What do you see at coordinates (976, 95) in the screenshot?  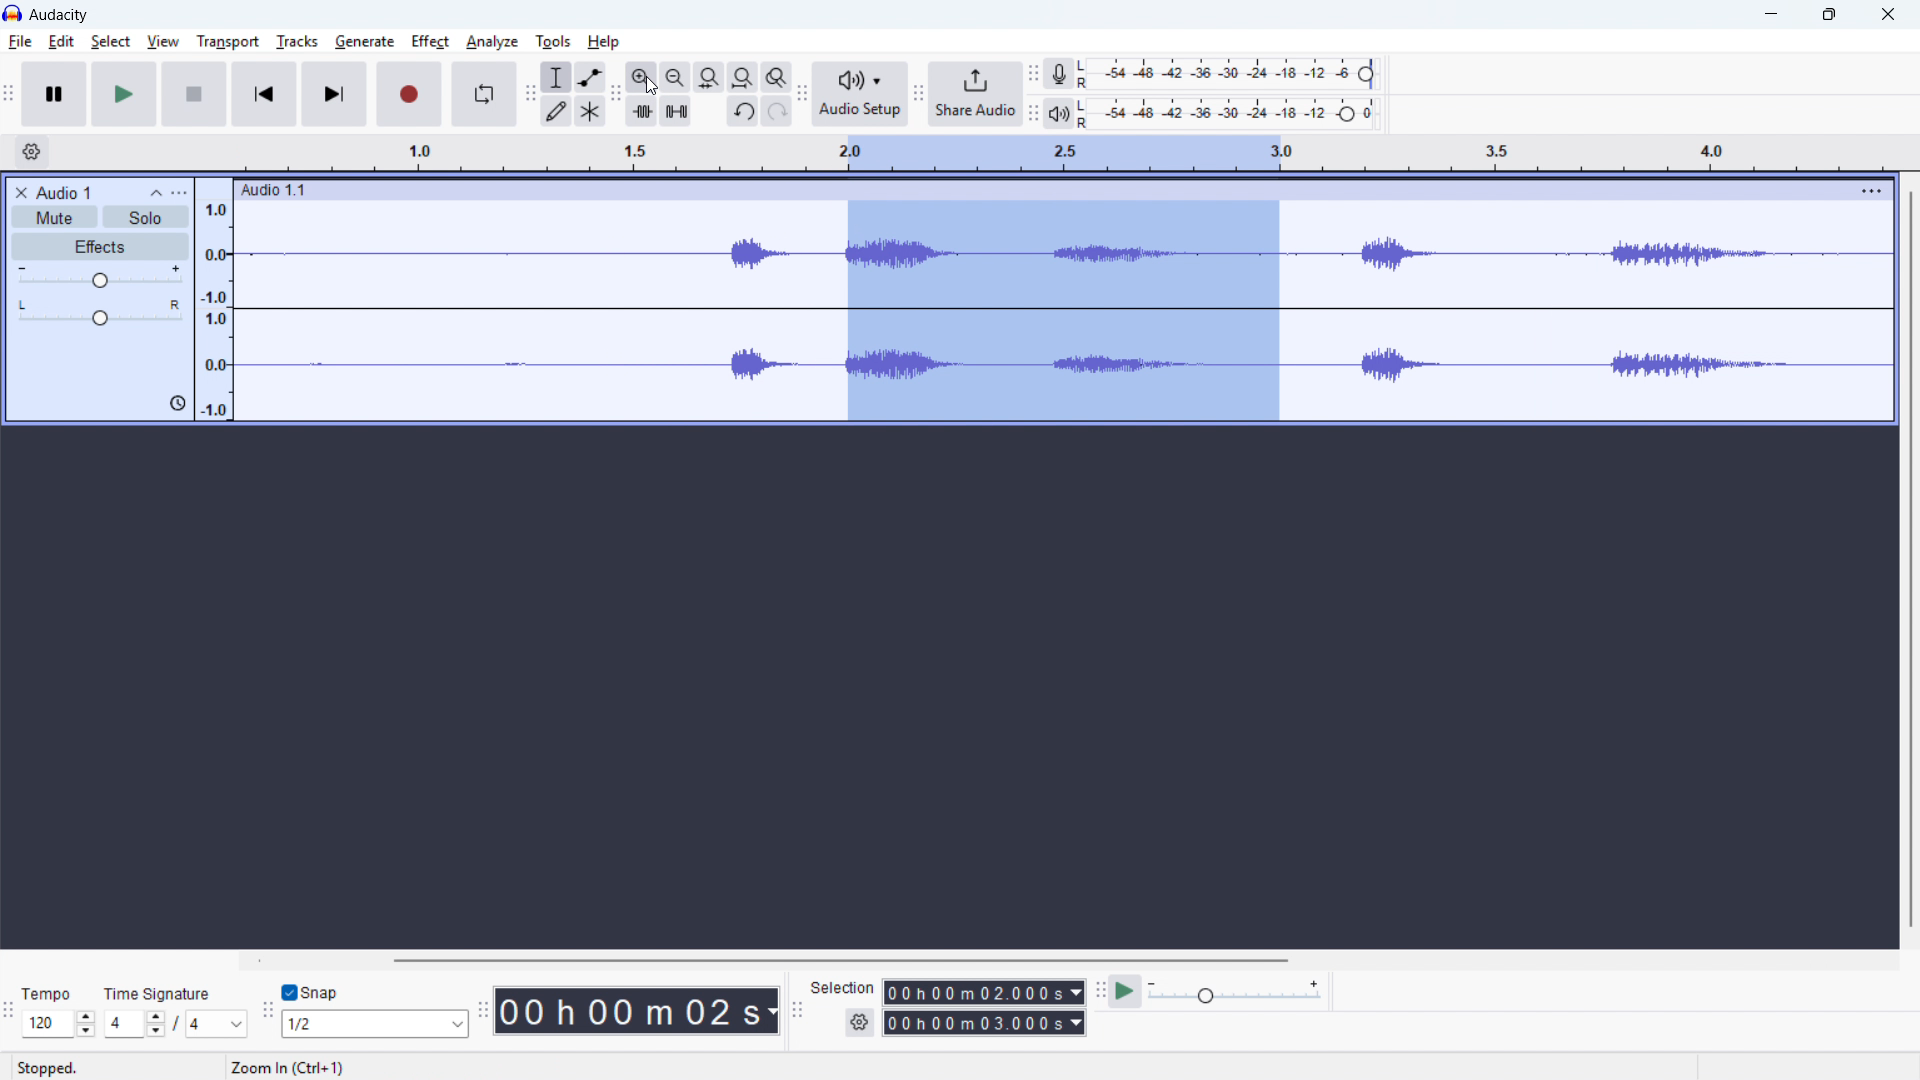 I see `Share audio` at bounding box center [976, 95].